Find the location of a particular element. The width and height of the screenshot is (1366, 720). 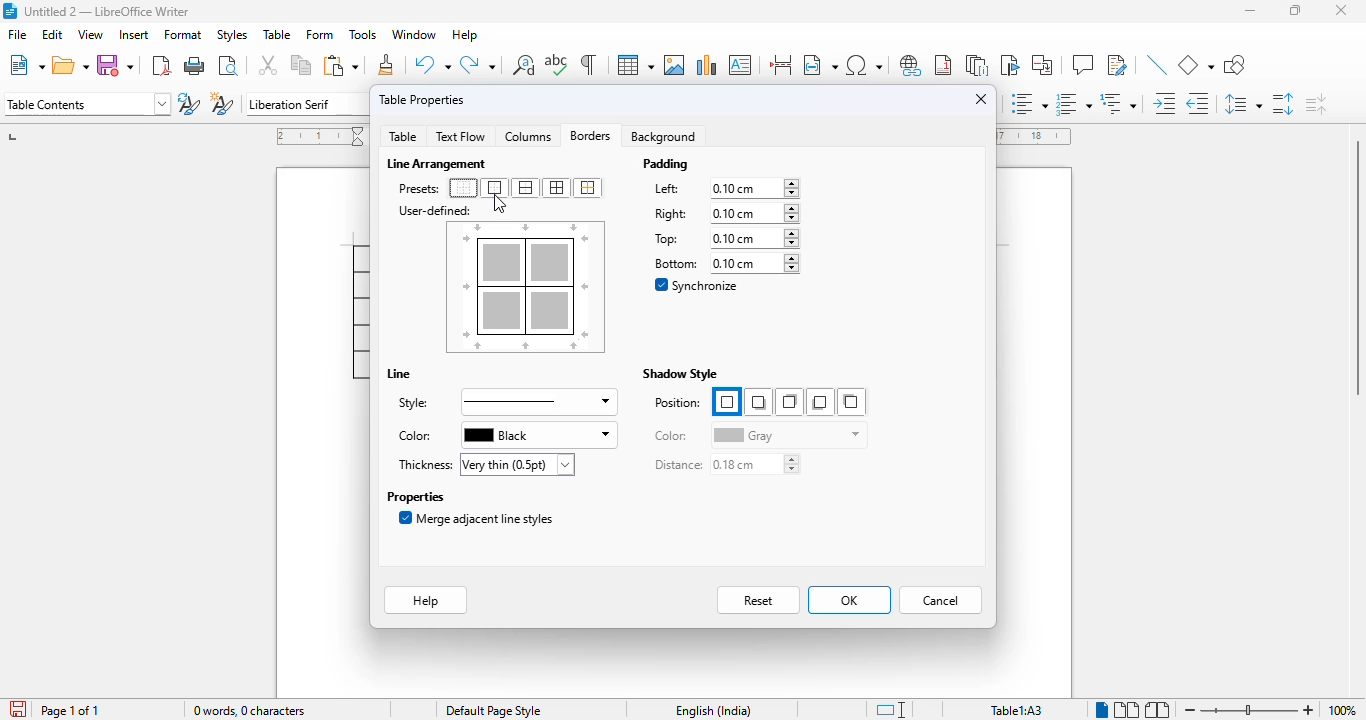

open is located at coordinates (71, 65).